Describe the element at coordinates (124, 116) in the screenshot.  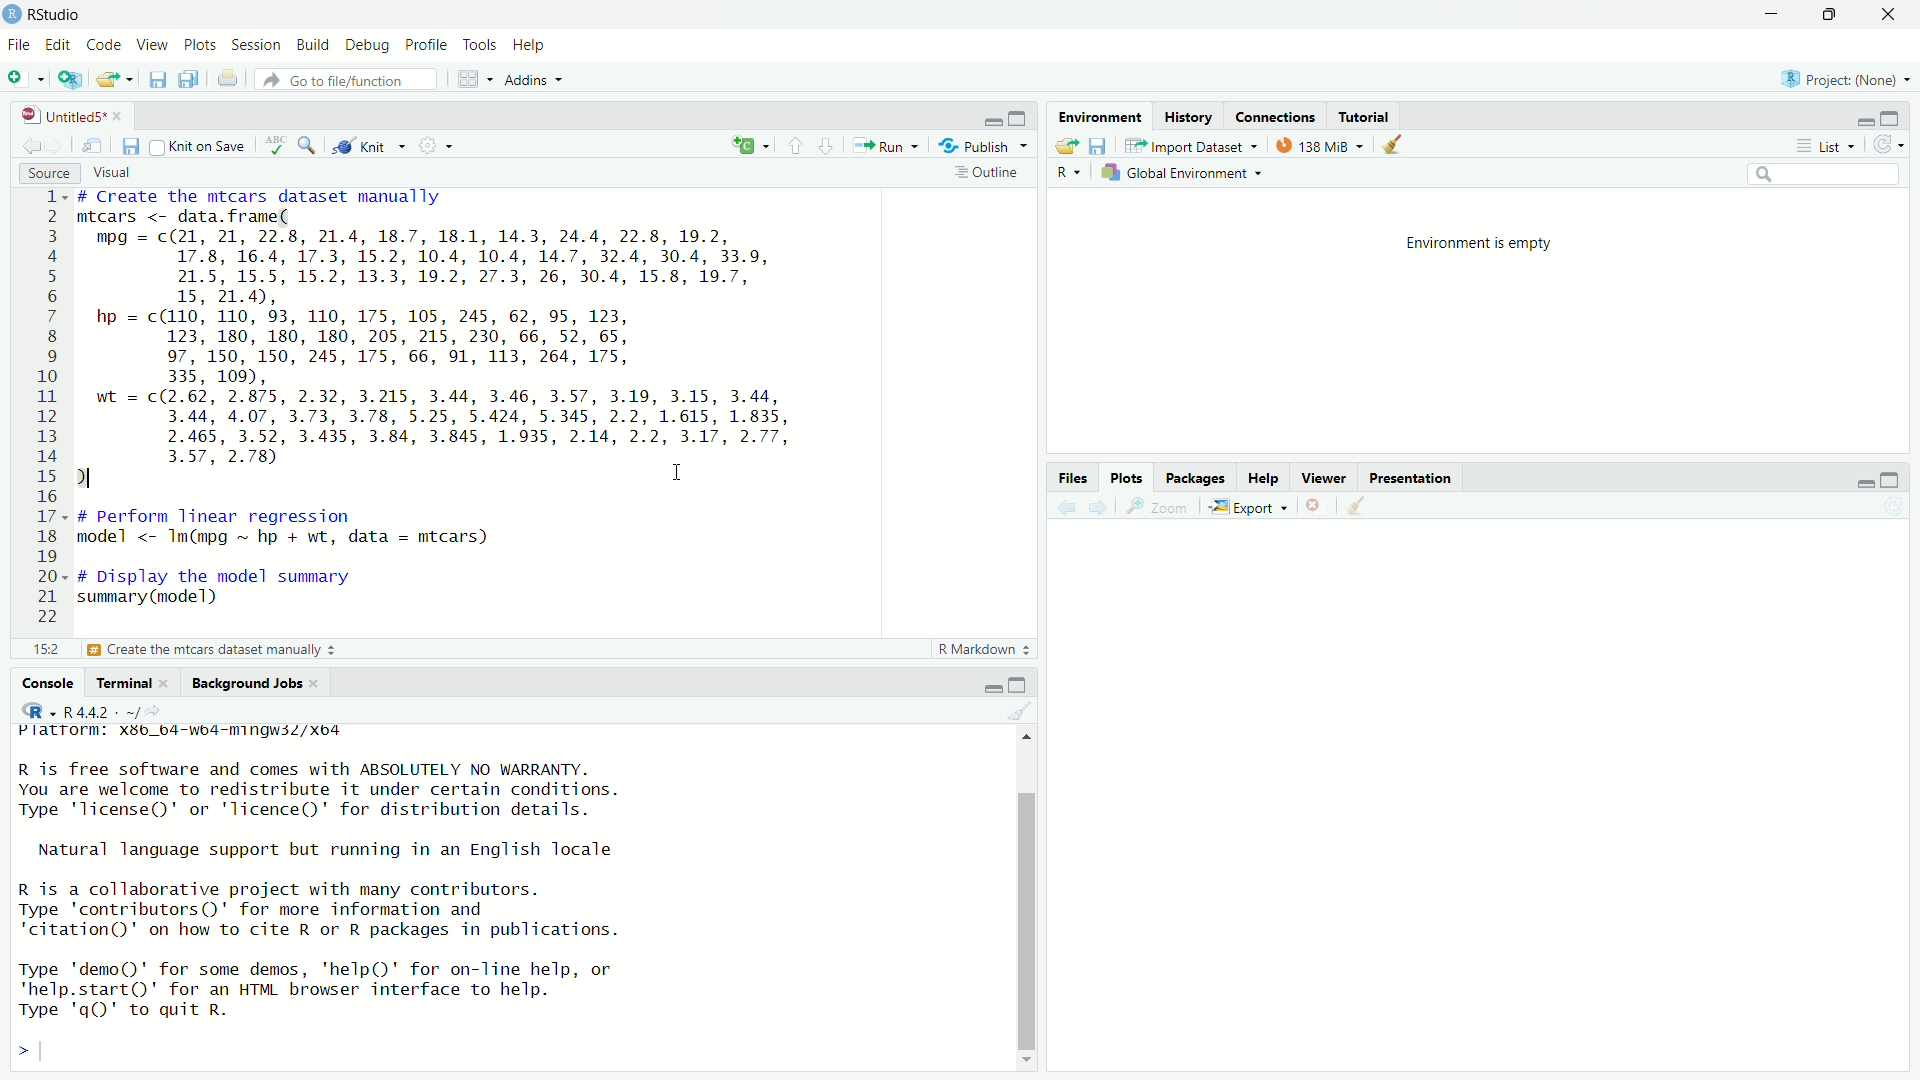
I see `close` at that location.